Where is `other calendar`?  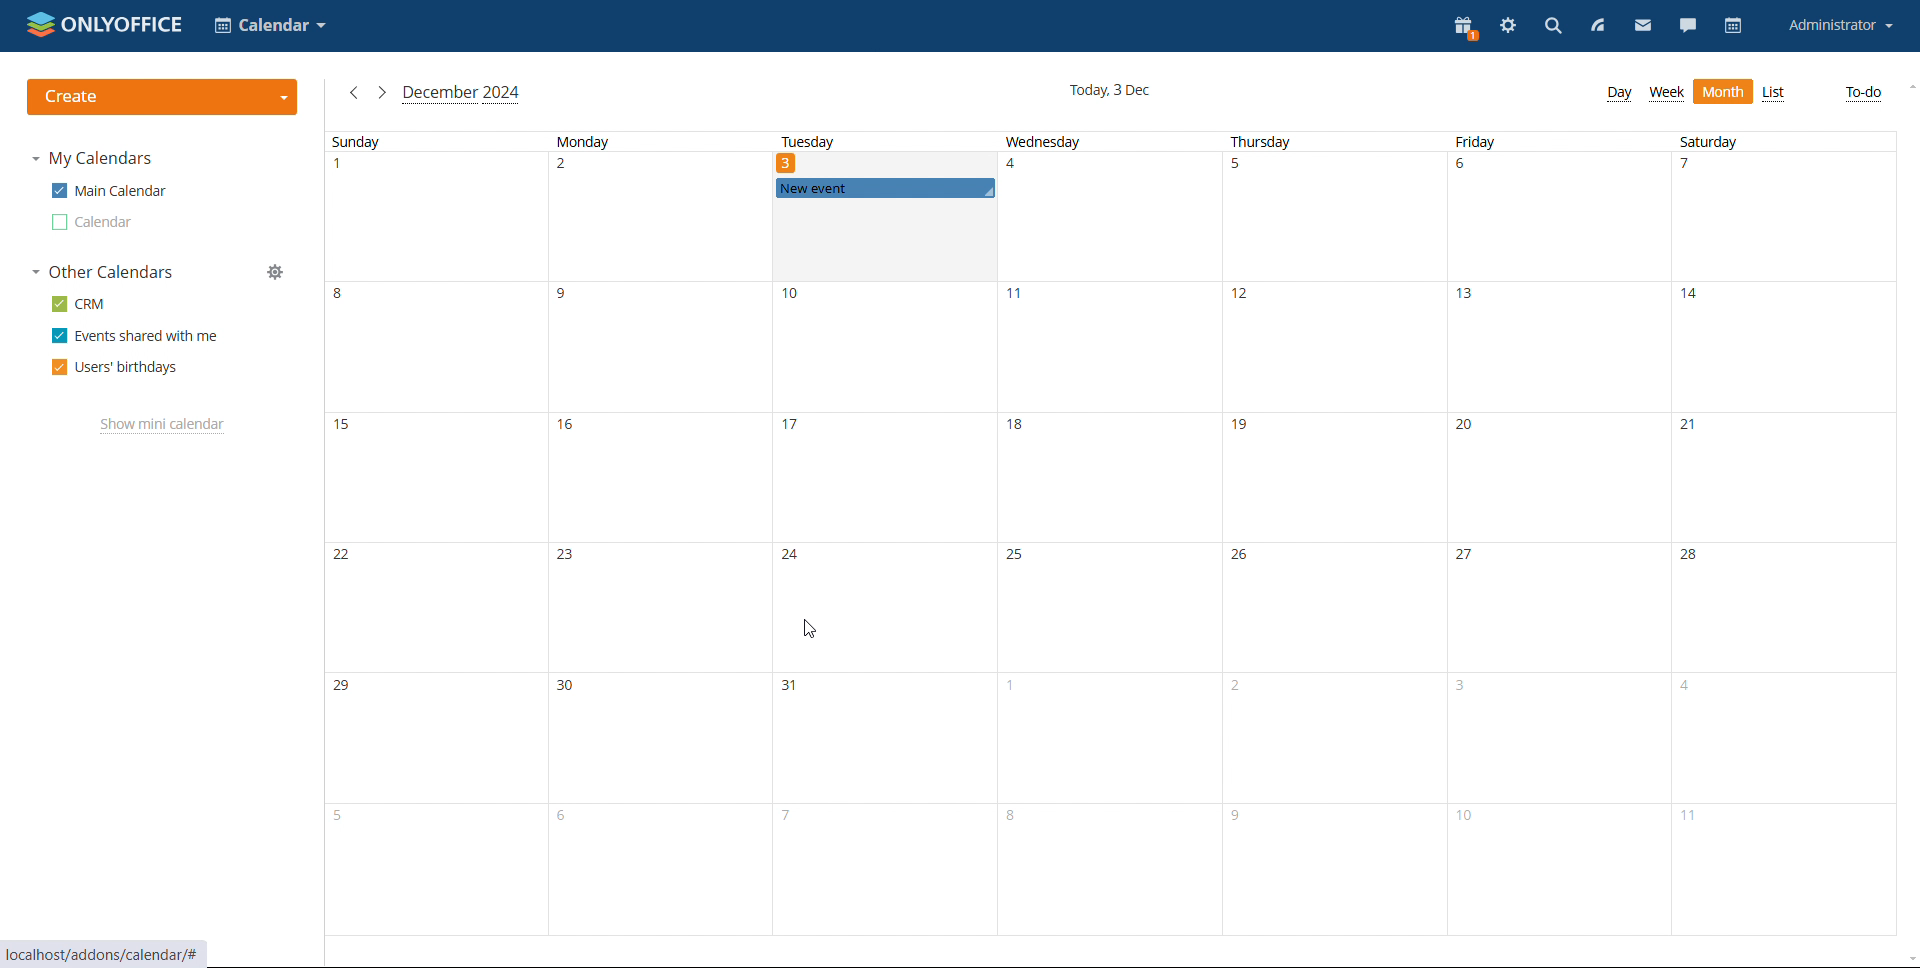 other calendar is located at coordinates (94, 222).